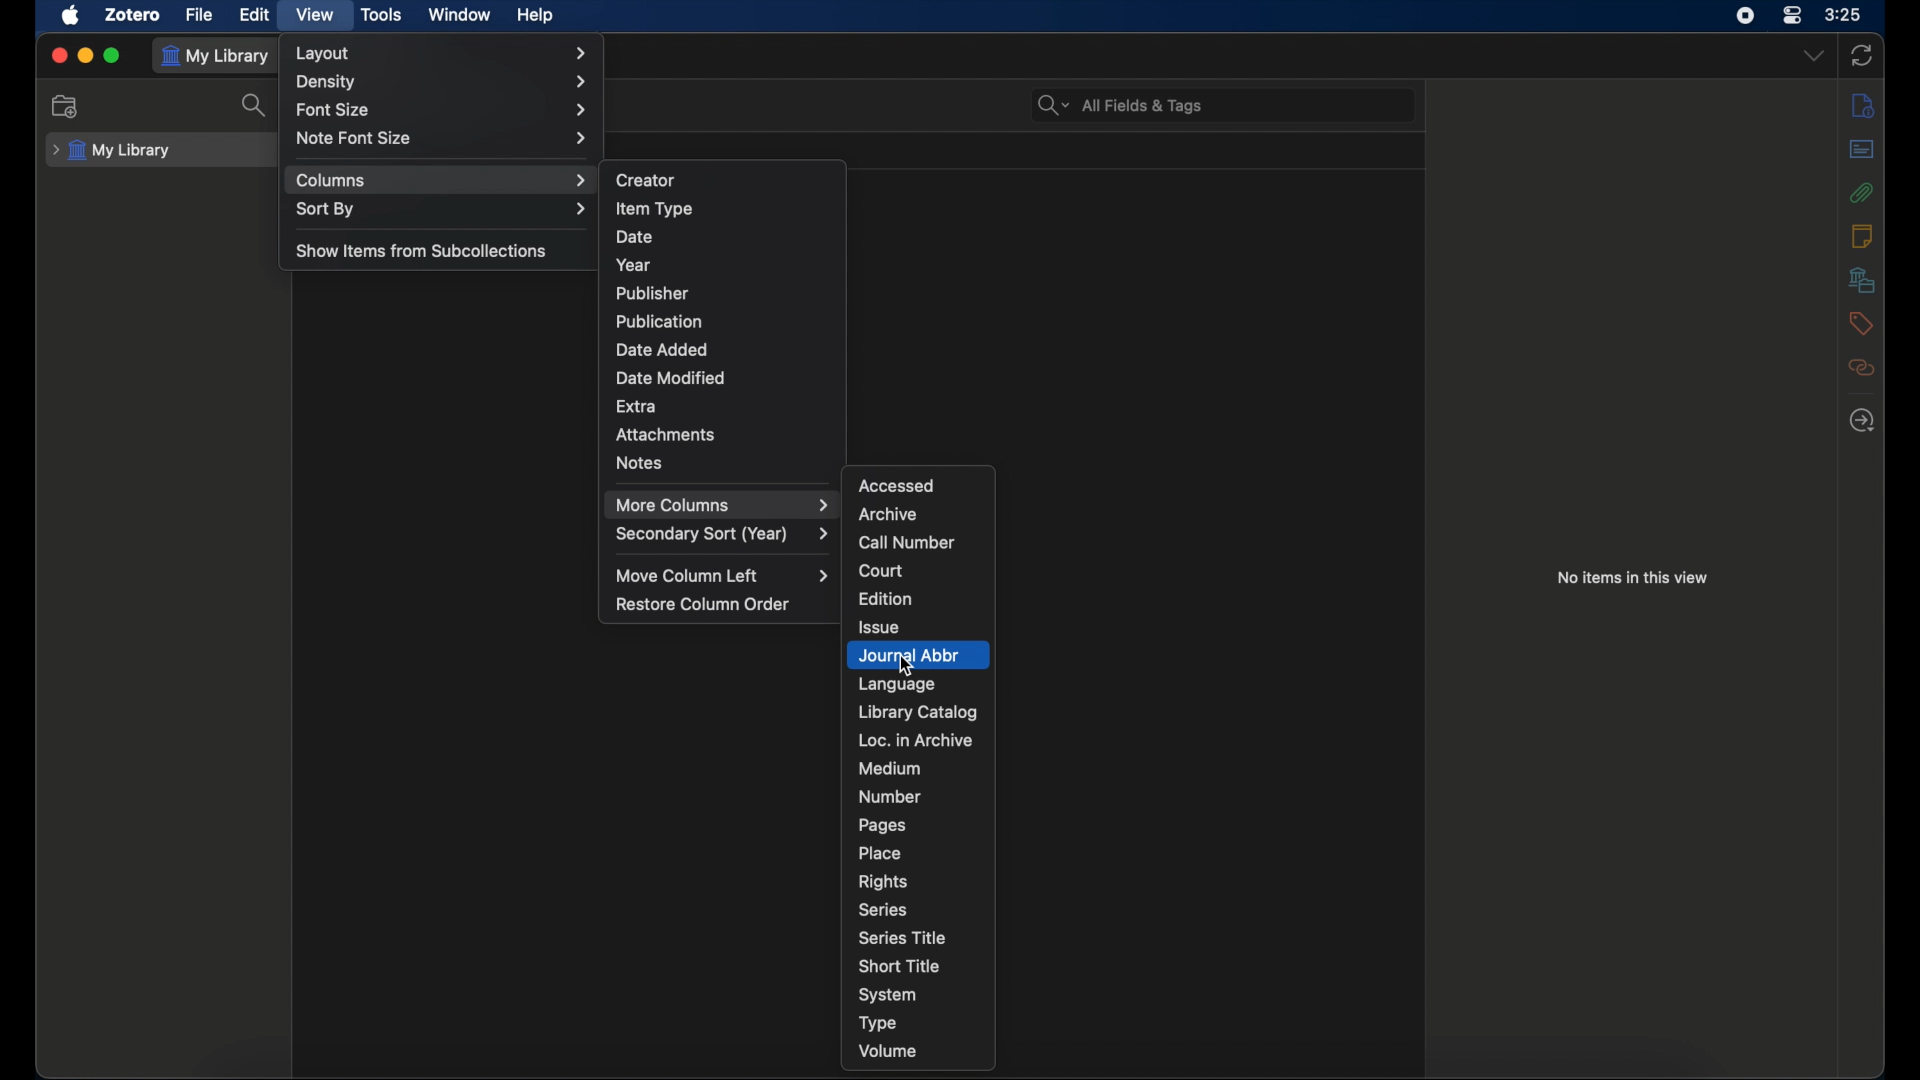 The width and height of the screenshot is (1920, 1080). Describe the element at coordinates (703, 605) in the screenshot. I see `restore column order` at that location.